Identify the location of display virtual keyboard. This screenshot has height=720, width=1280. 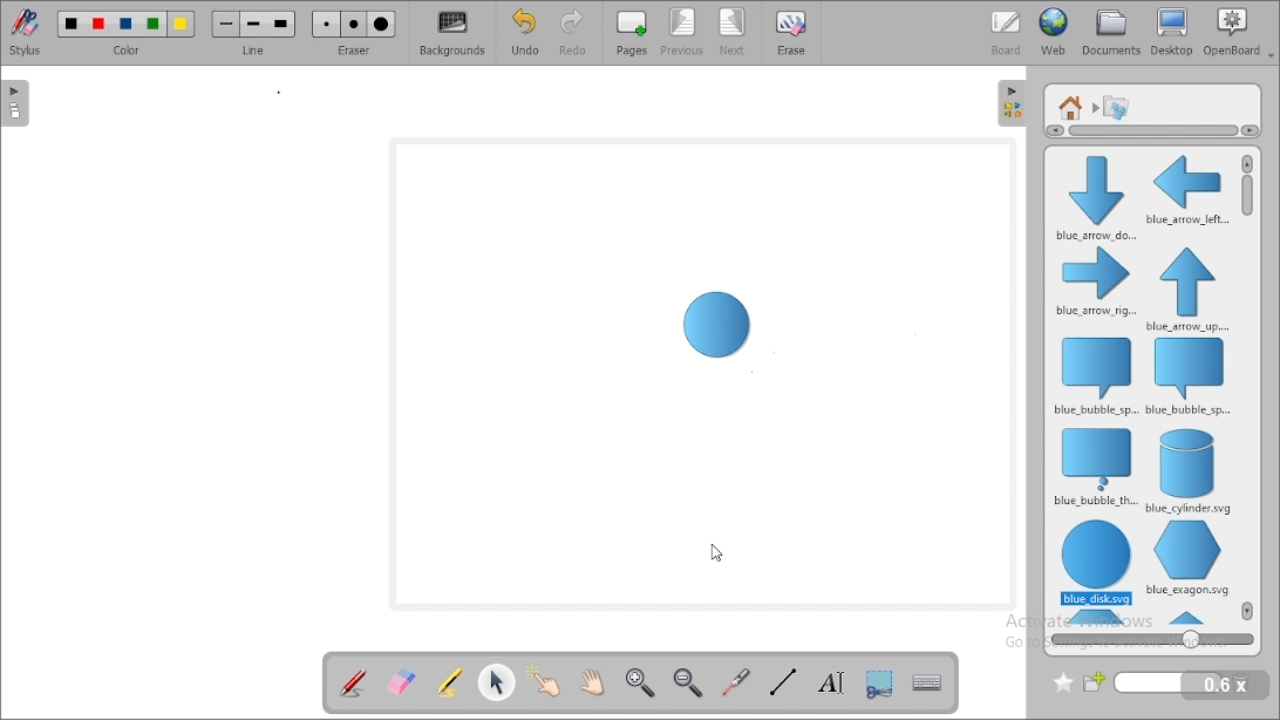
(928, 681).